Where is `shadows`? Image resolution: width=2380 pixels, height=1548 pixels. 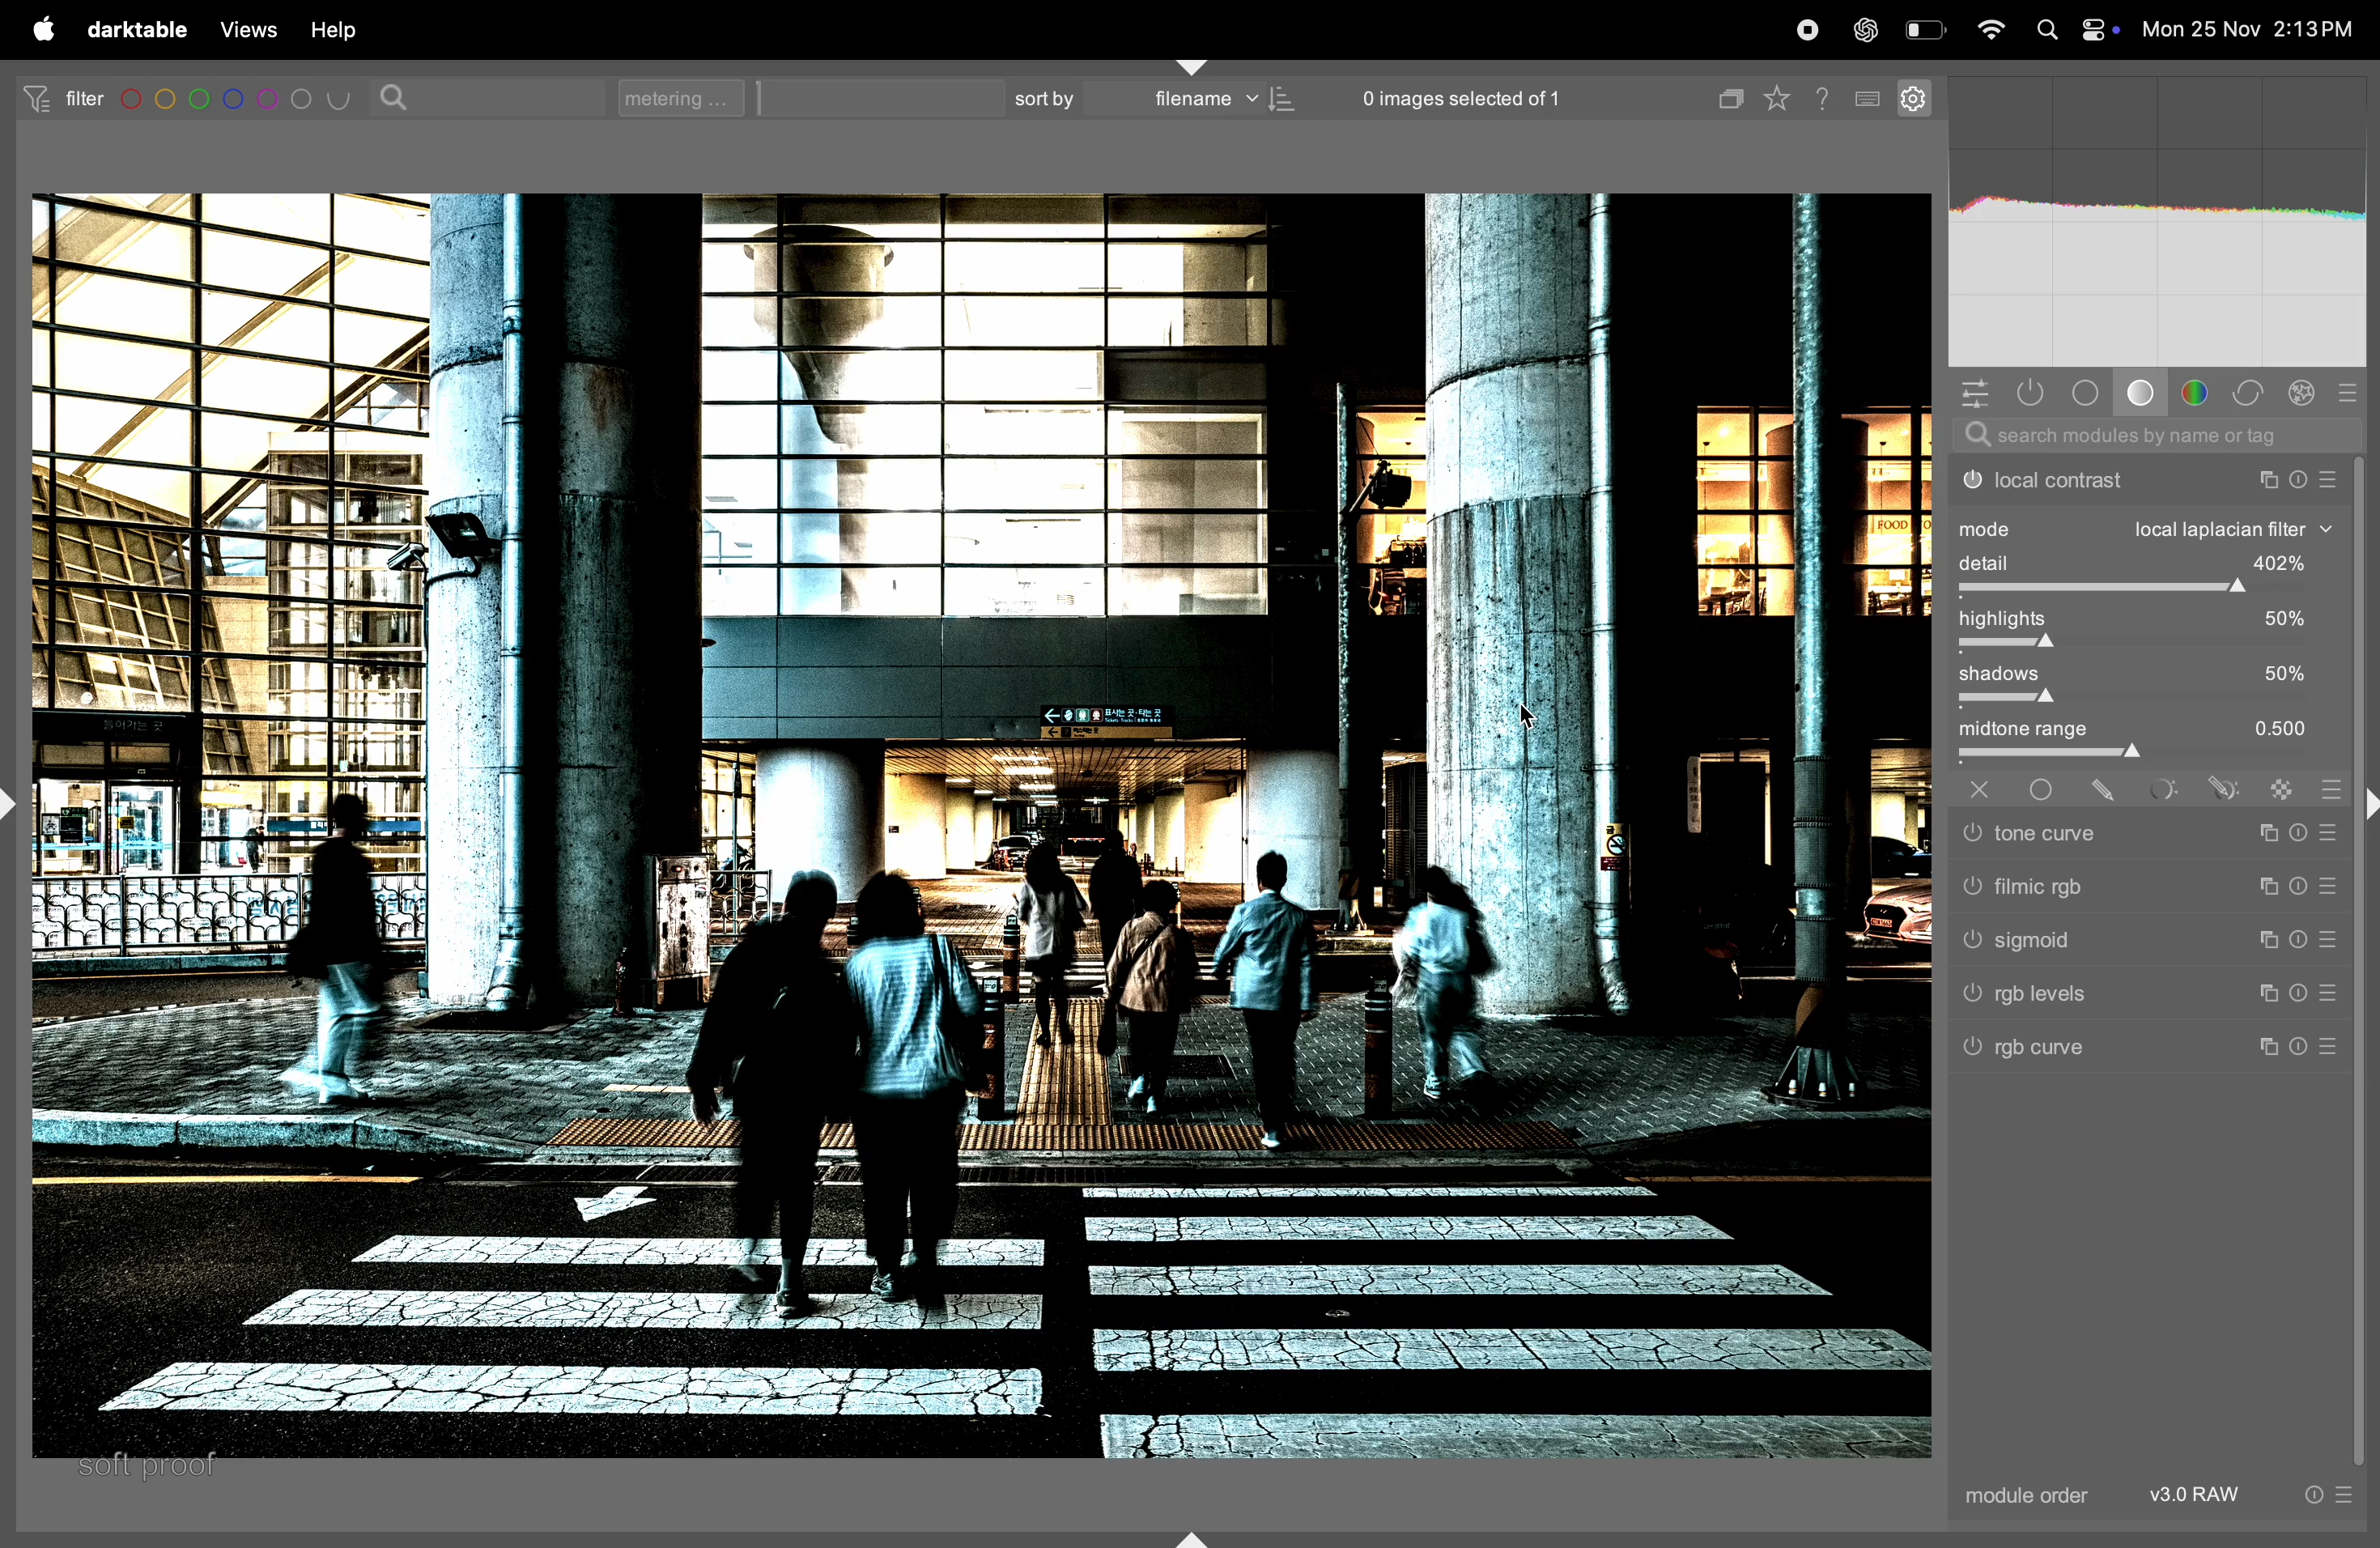 shadows is located at coordinates (2148, 674).